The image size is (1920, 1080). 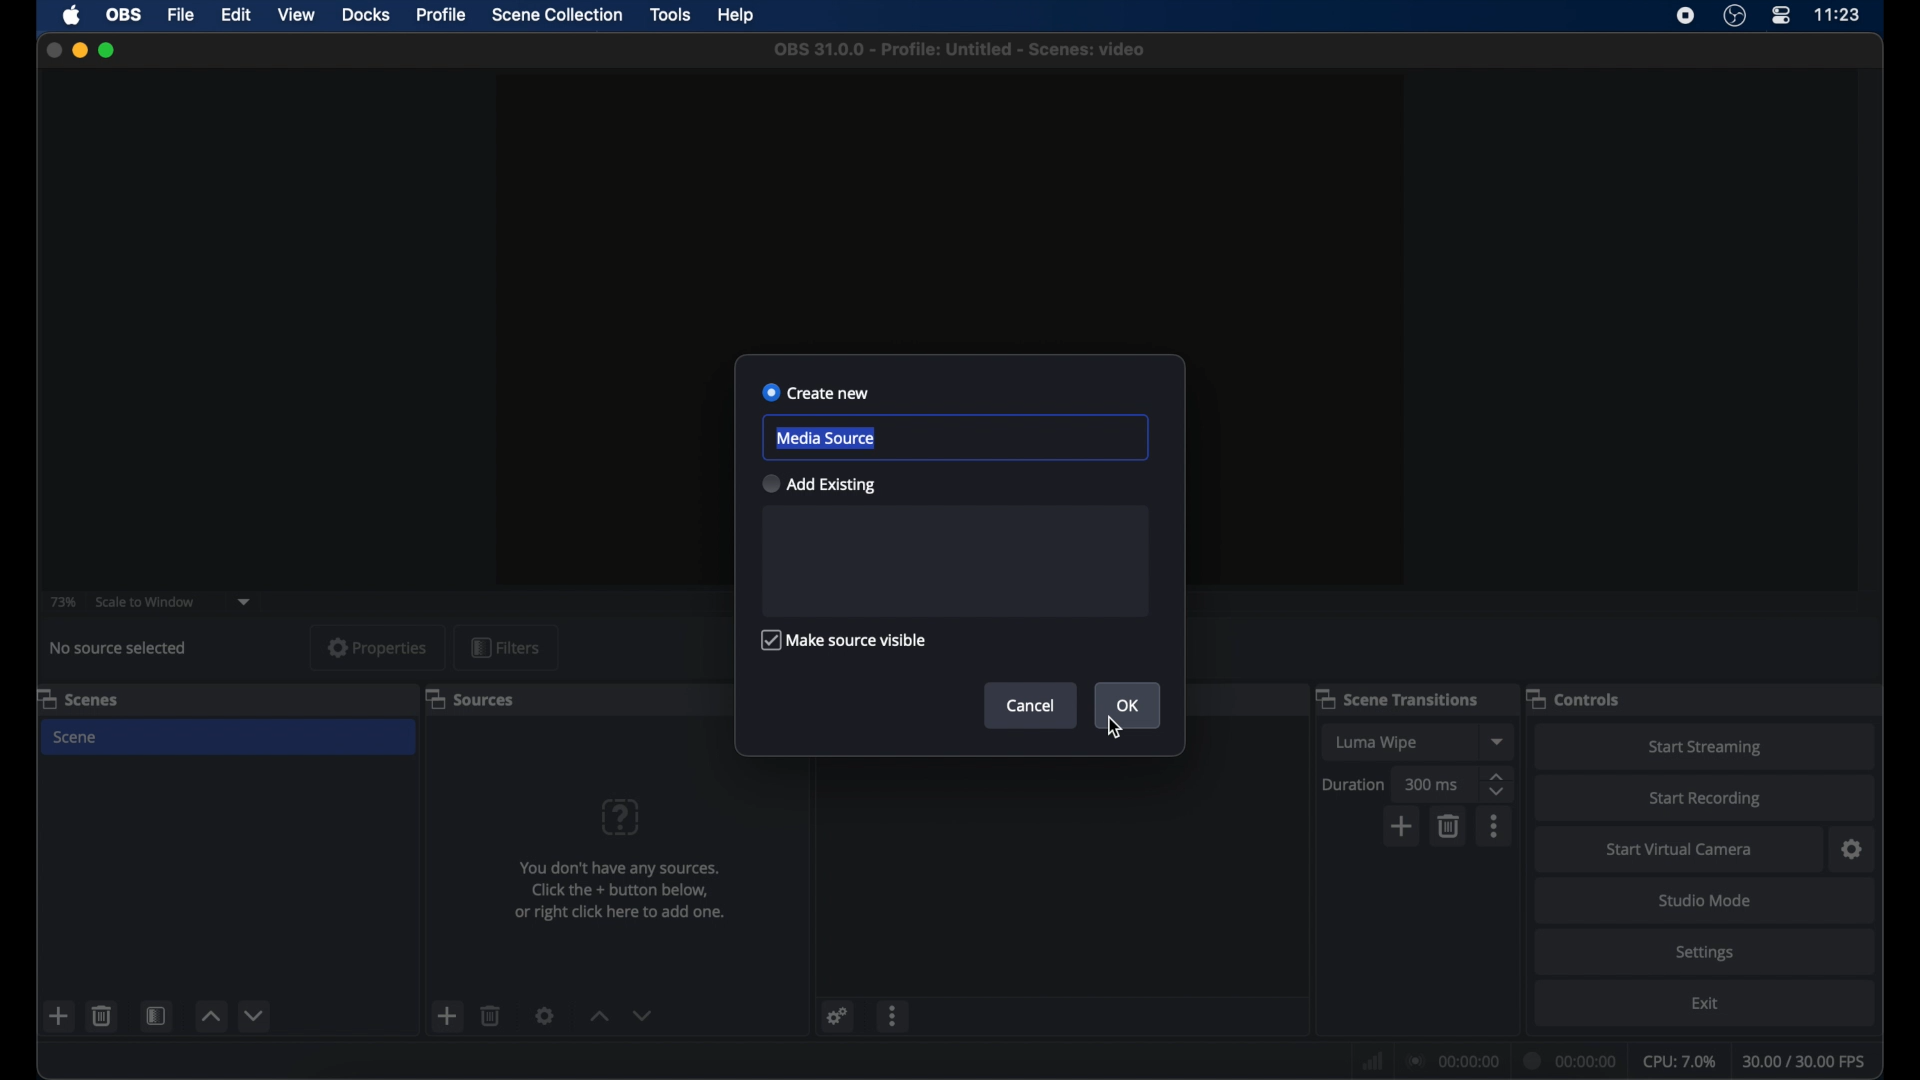 I want to click on scene, so click(x=74, y=738).